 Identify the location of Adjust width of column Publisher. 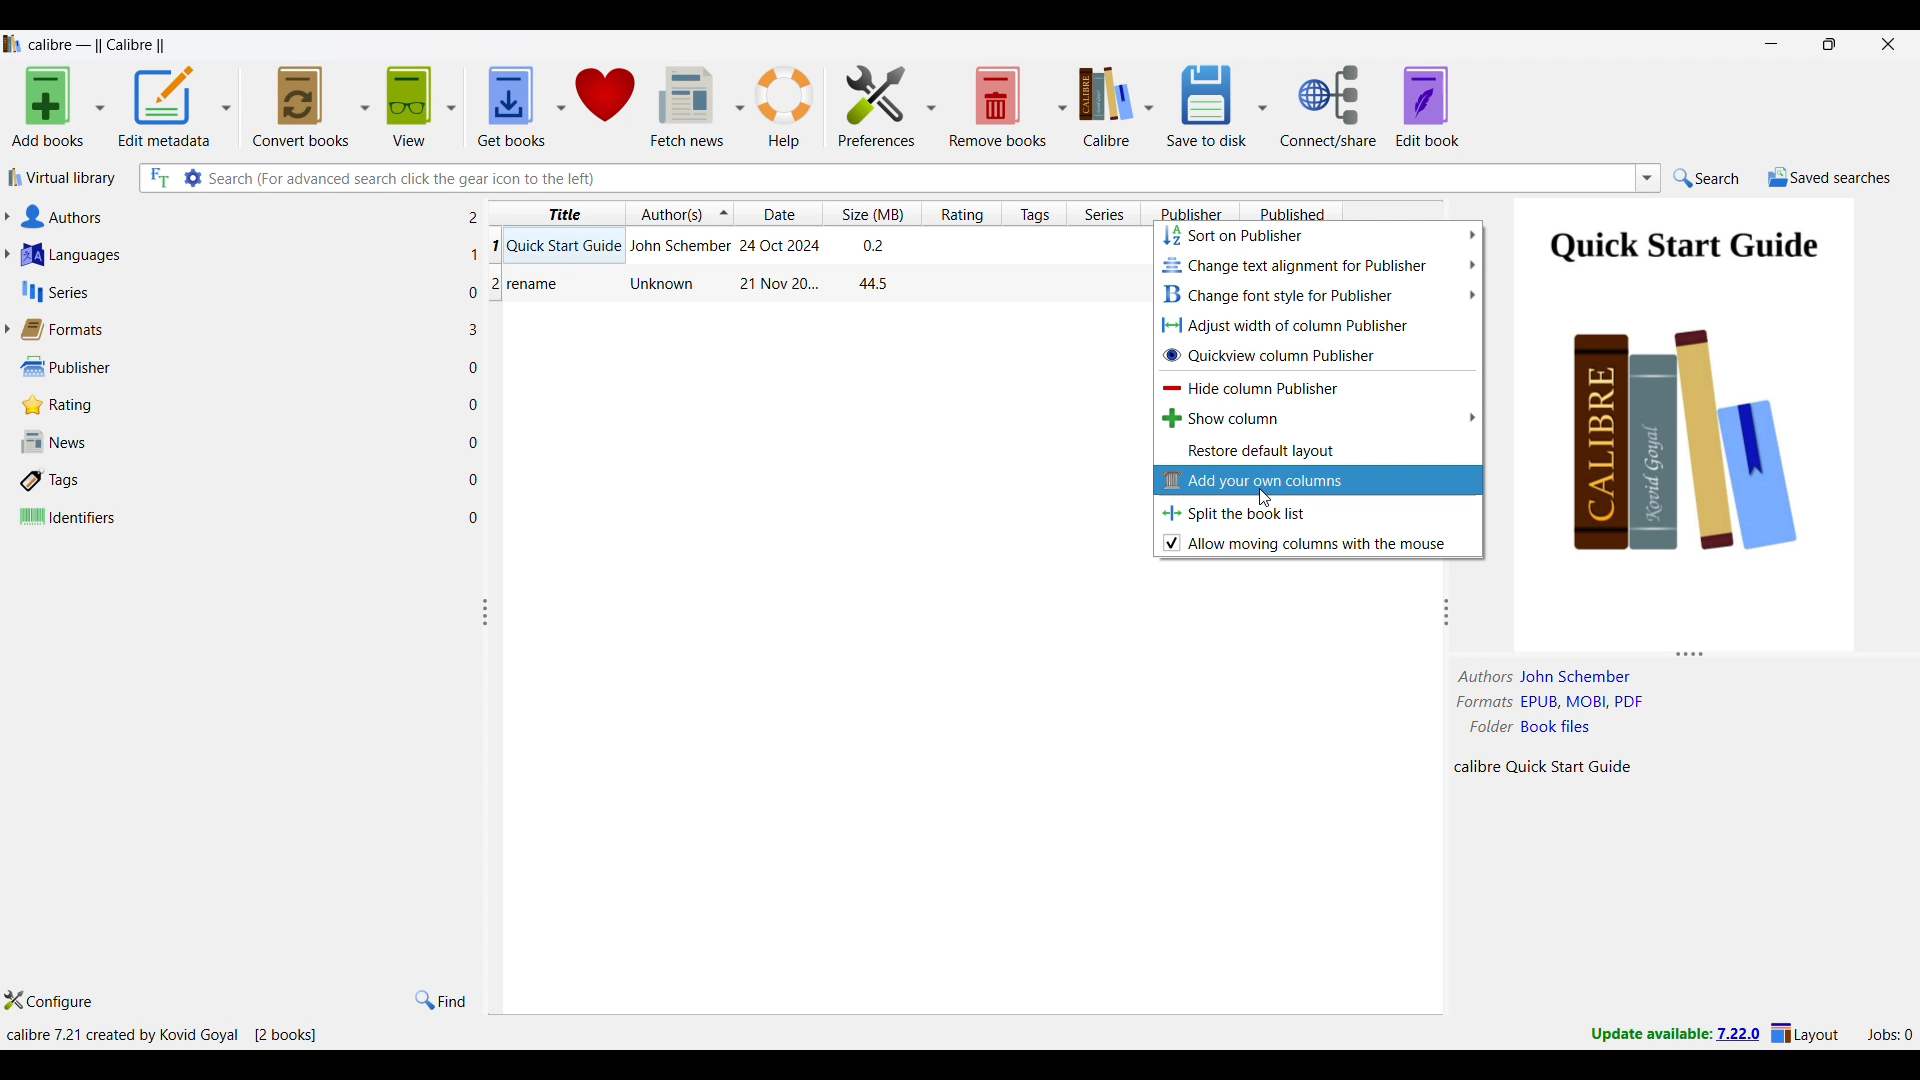
(1318, 325).